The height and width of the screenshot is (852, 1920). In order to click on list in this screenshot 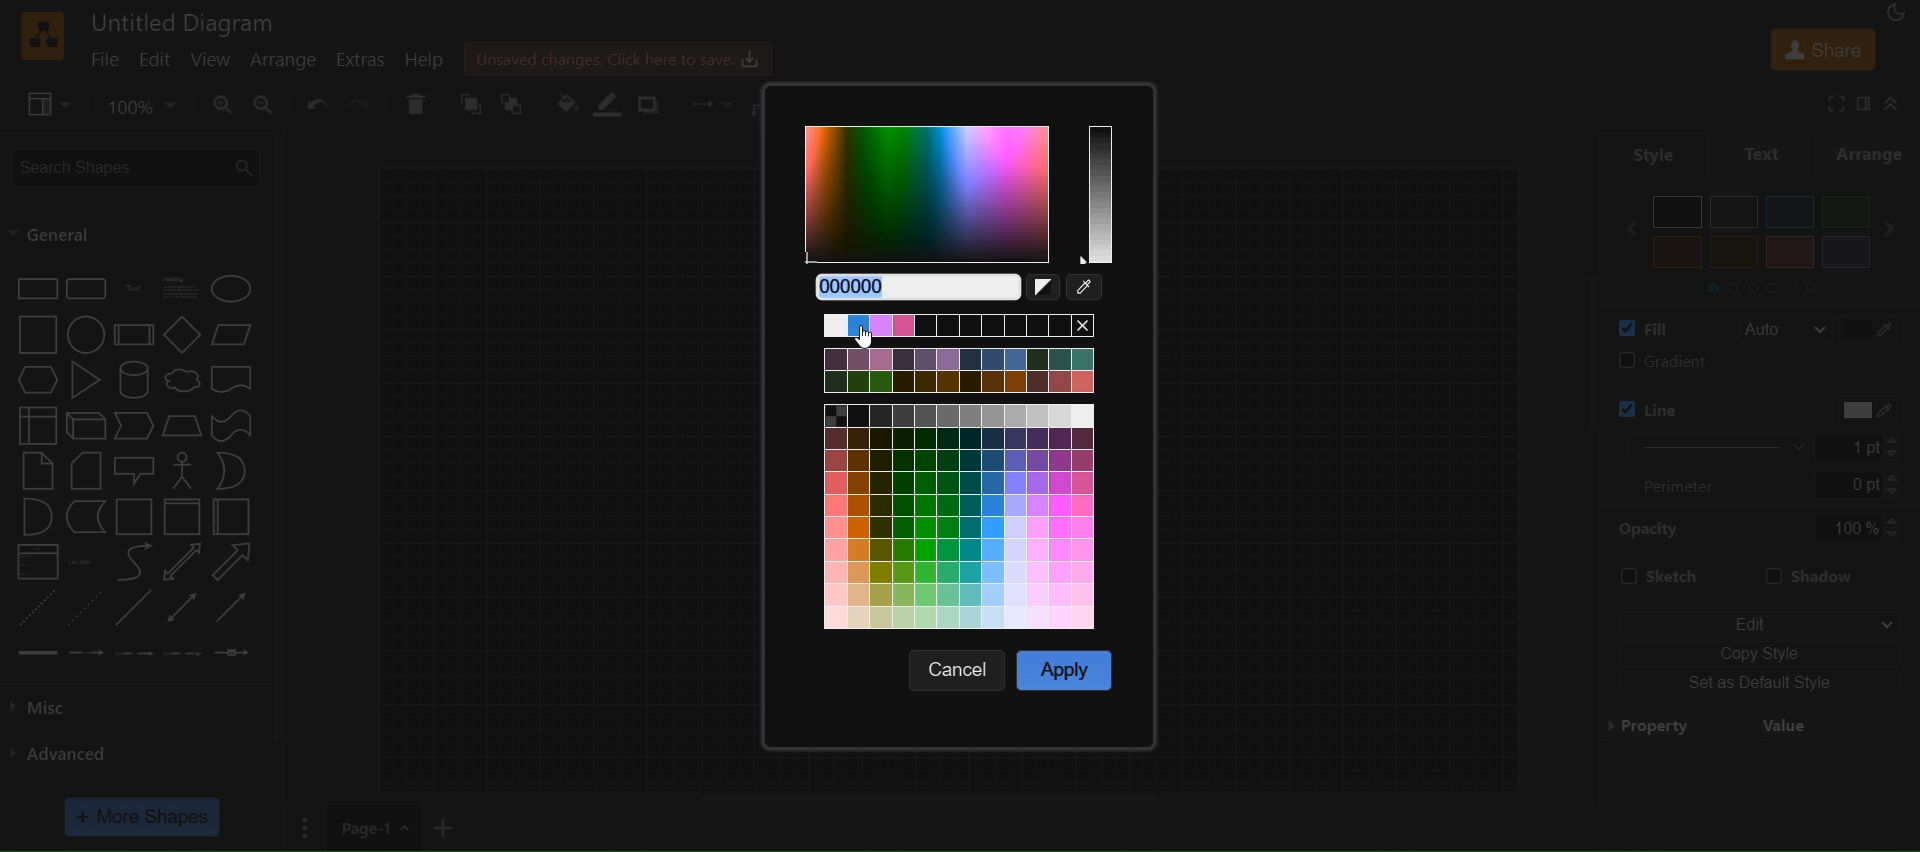, I will do `click(36, 564)`.